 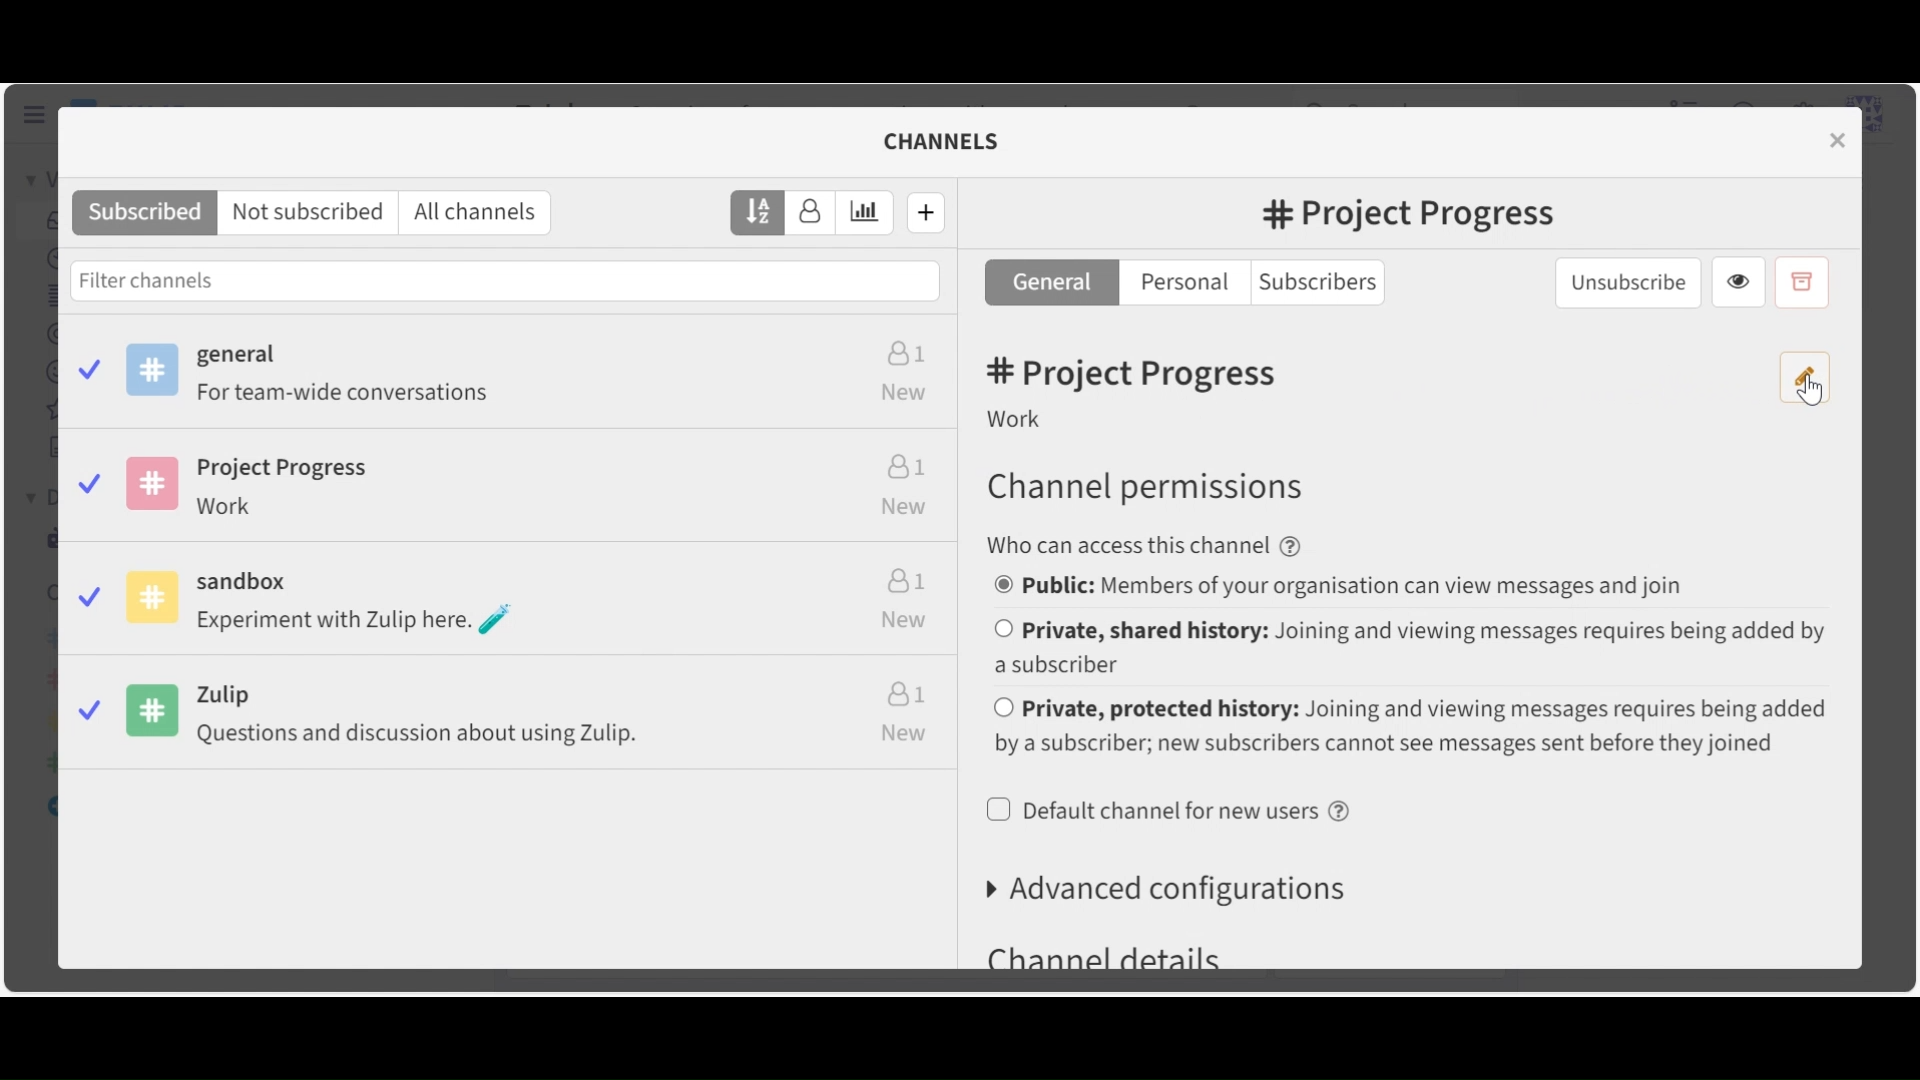 I want to click on All channels, so click(x=476, y=213).